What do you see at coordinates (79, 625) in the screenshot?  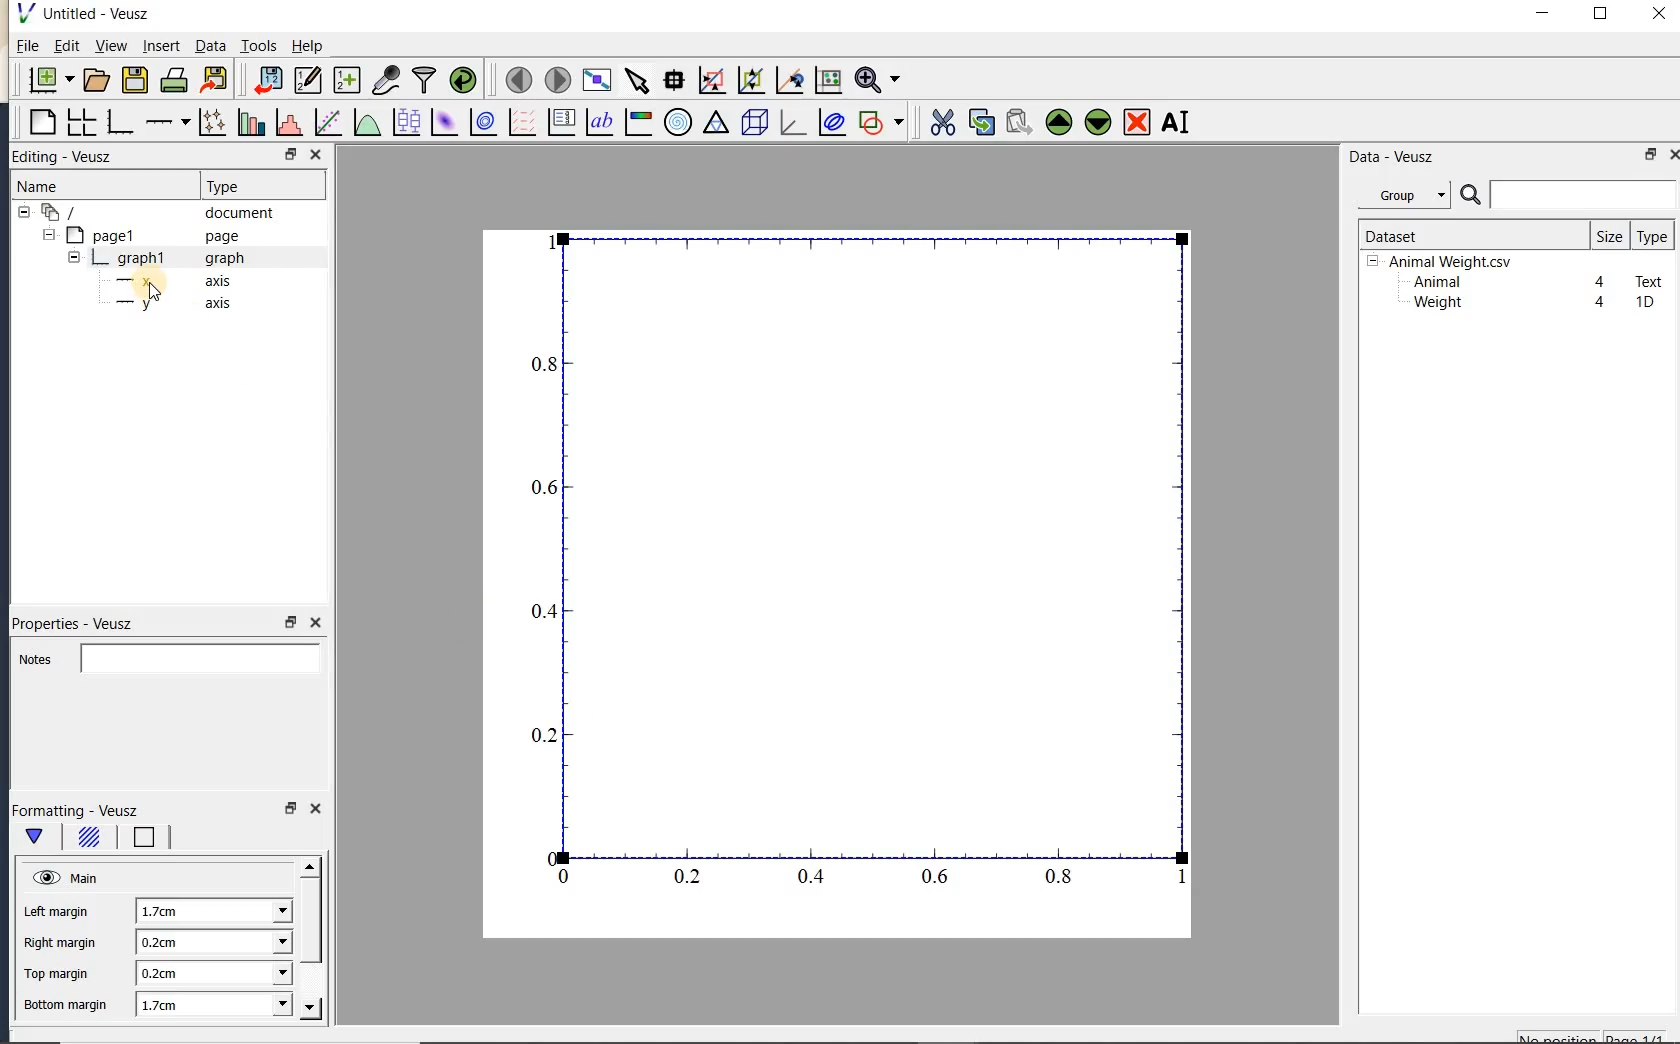 I see `Properties - Veusz` at bounding box center [79, 625].